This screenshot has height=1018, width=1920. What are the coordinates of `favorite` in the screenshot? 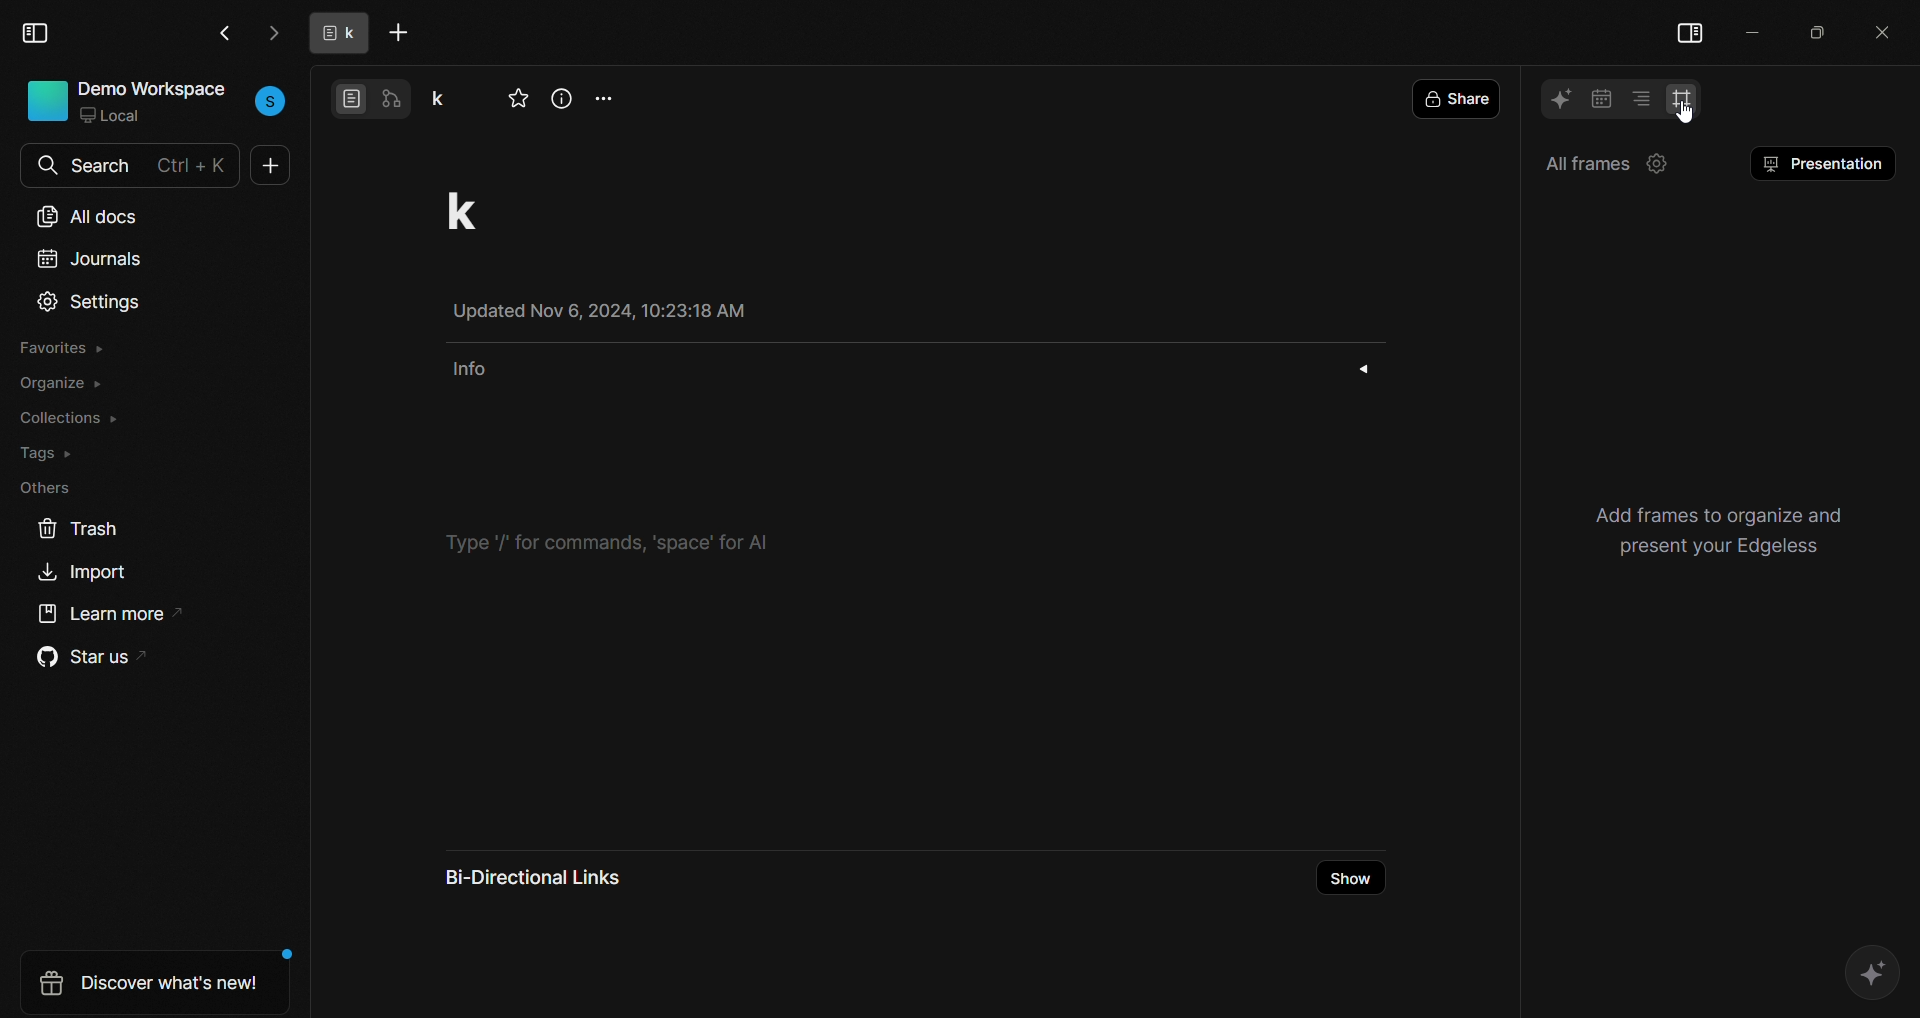 It's located at (520, 100).